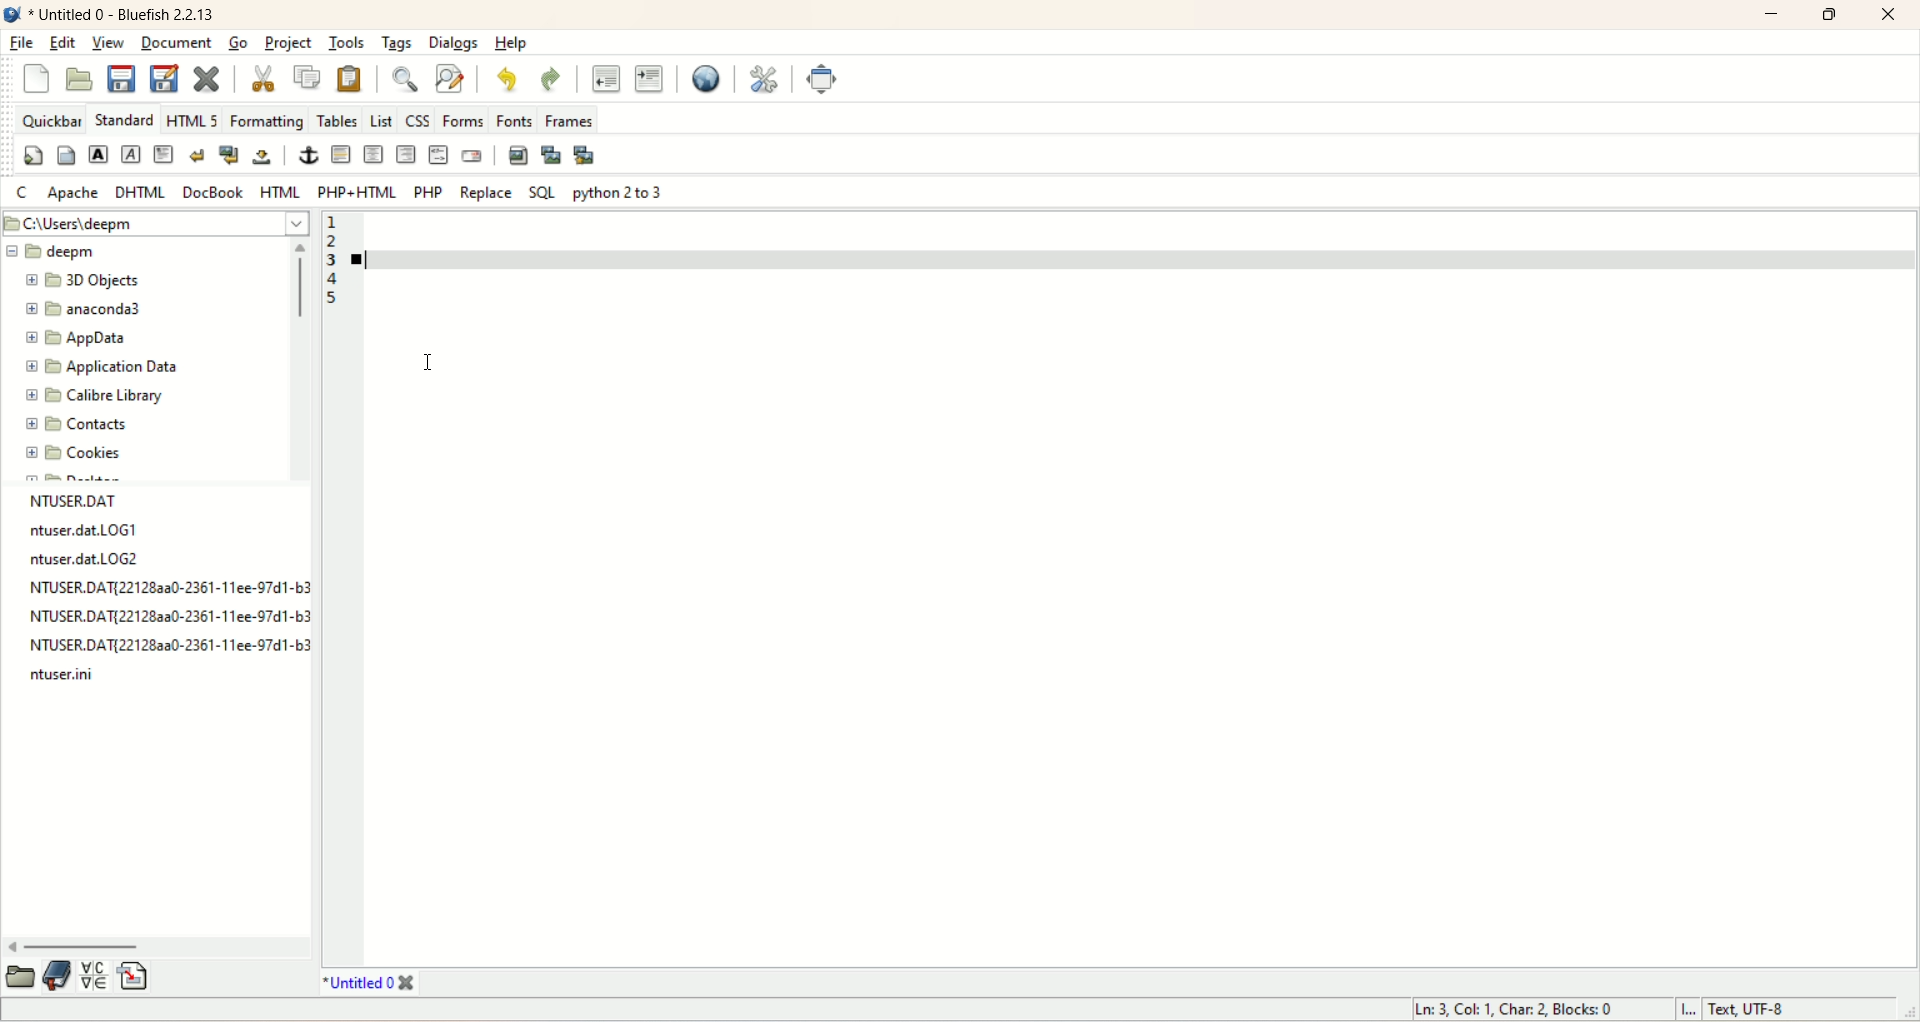 The height and width of the screenshot is (1022, 1920). Describe the element at coordinates (616, 193) in the screenshot. I see `python 2 to 3` at that location.